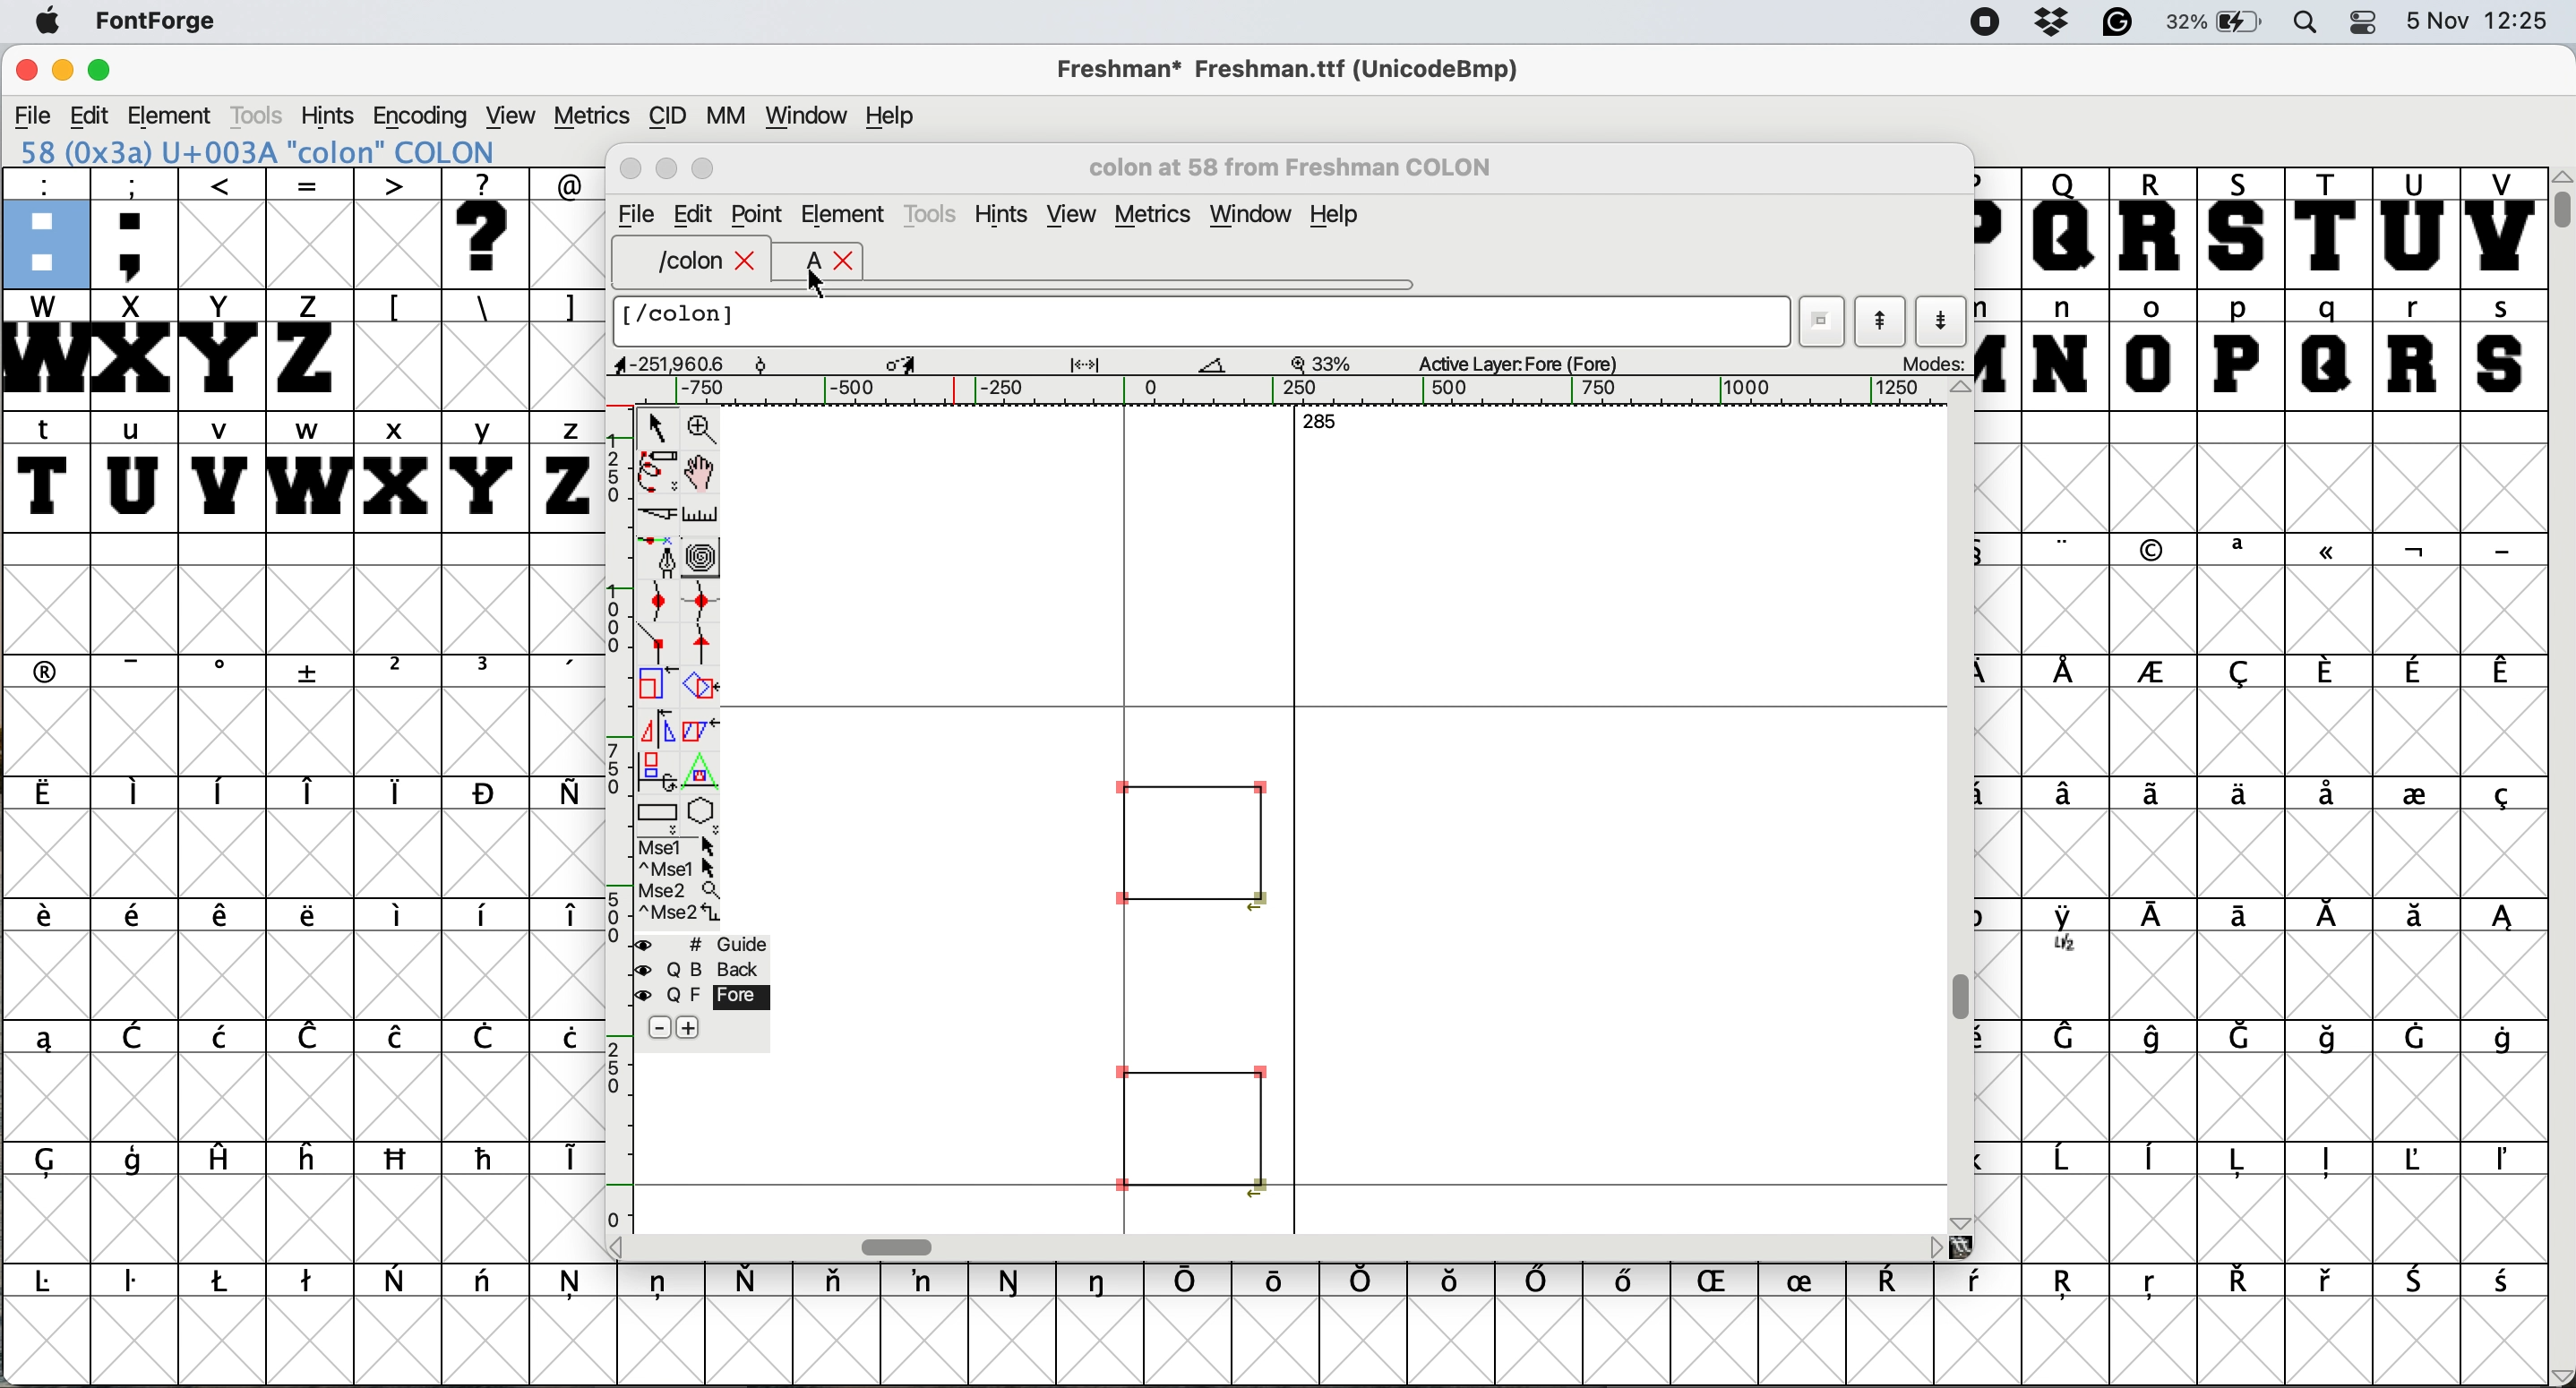  What do you see at coordinates (2499, 550) in the screenshot?
I see `symbol` at bounding box center [2499, 550].